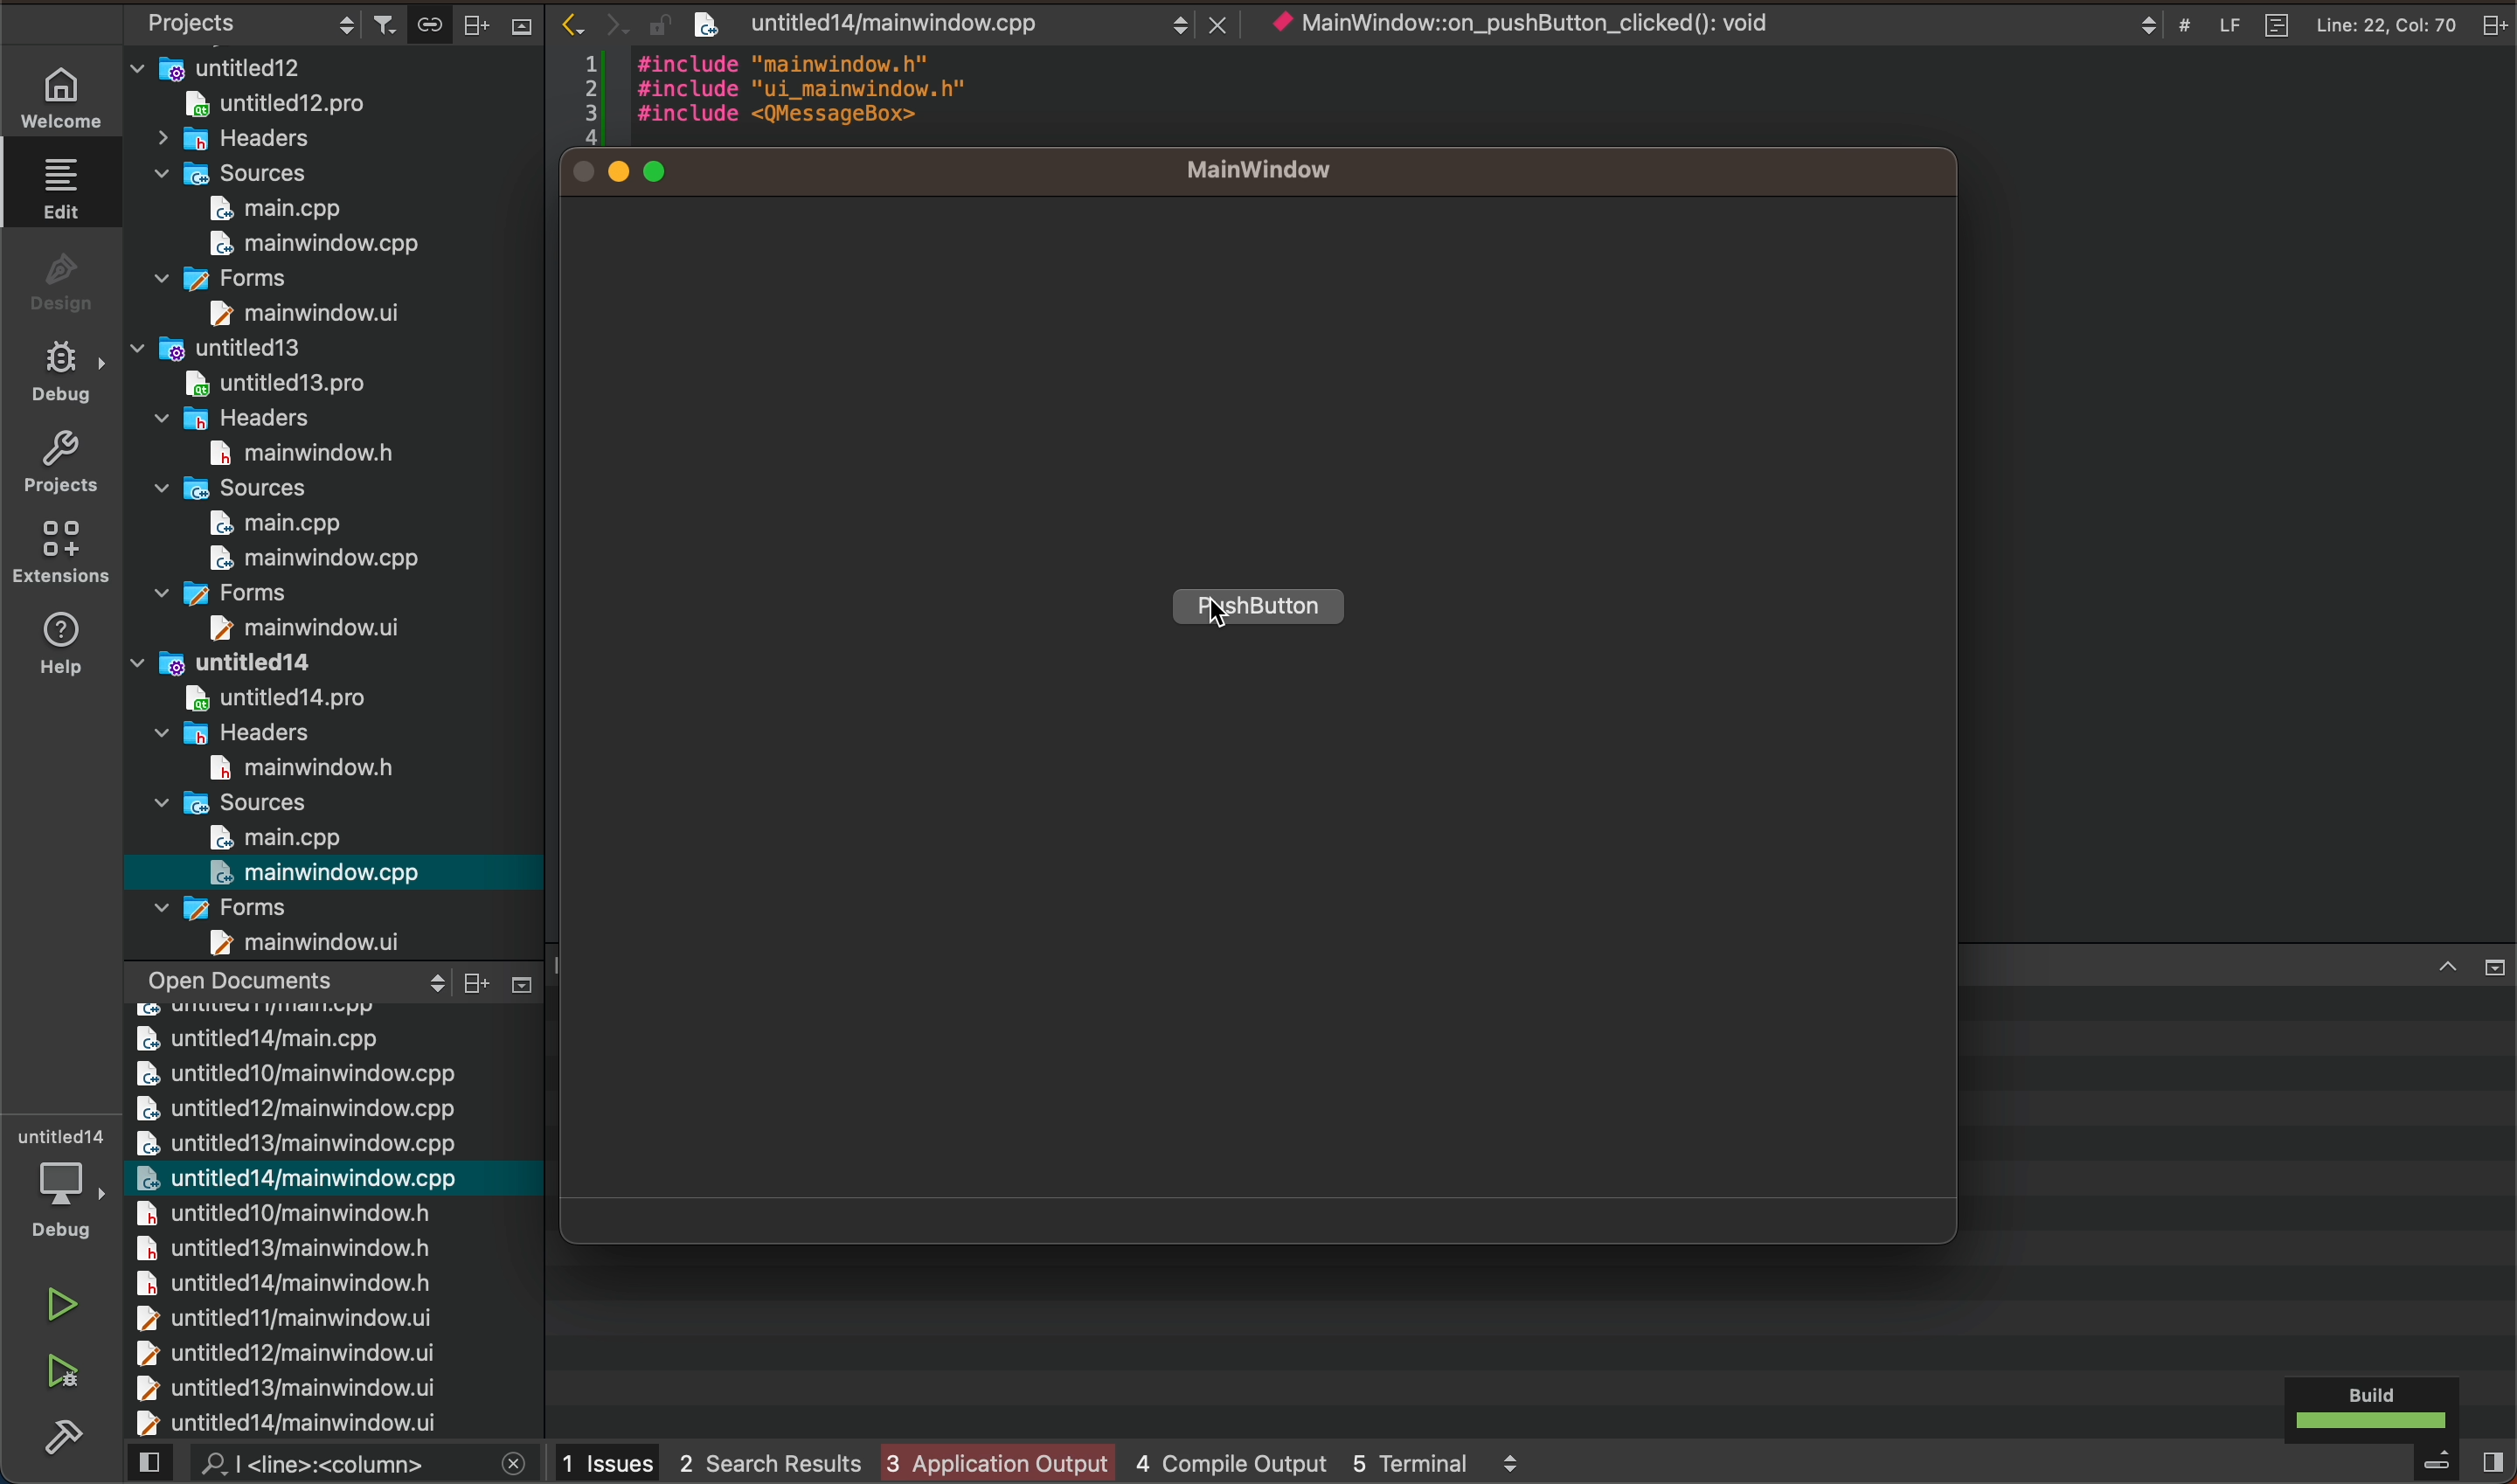  Describe the element at coordinates (293, 630) in the screenshot. I see `main window` at that location.